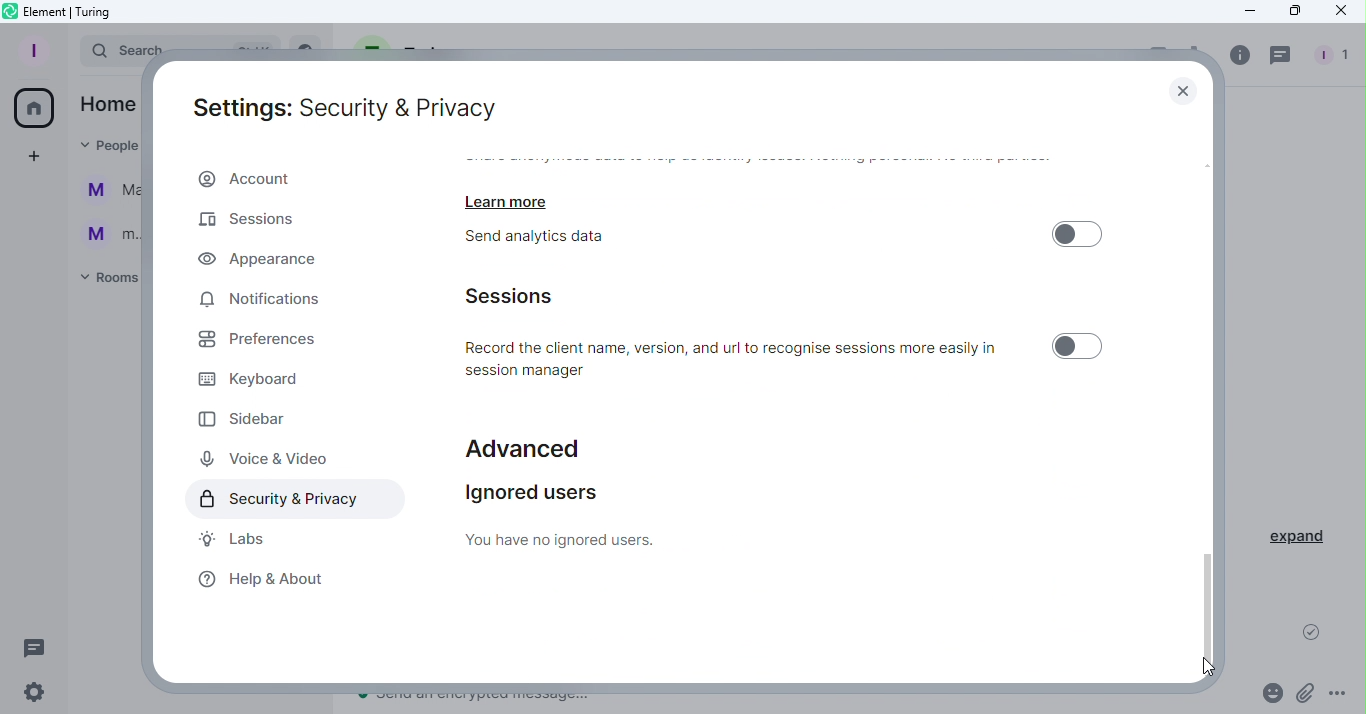 The image size is (1366, 714). What do you see at coordinates (1312, 636) in the screenshot?
I see `Message sent` at bounding box center [1312, 636].